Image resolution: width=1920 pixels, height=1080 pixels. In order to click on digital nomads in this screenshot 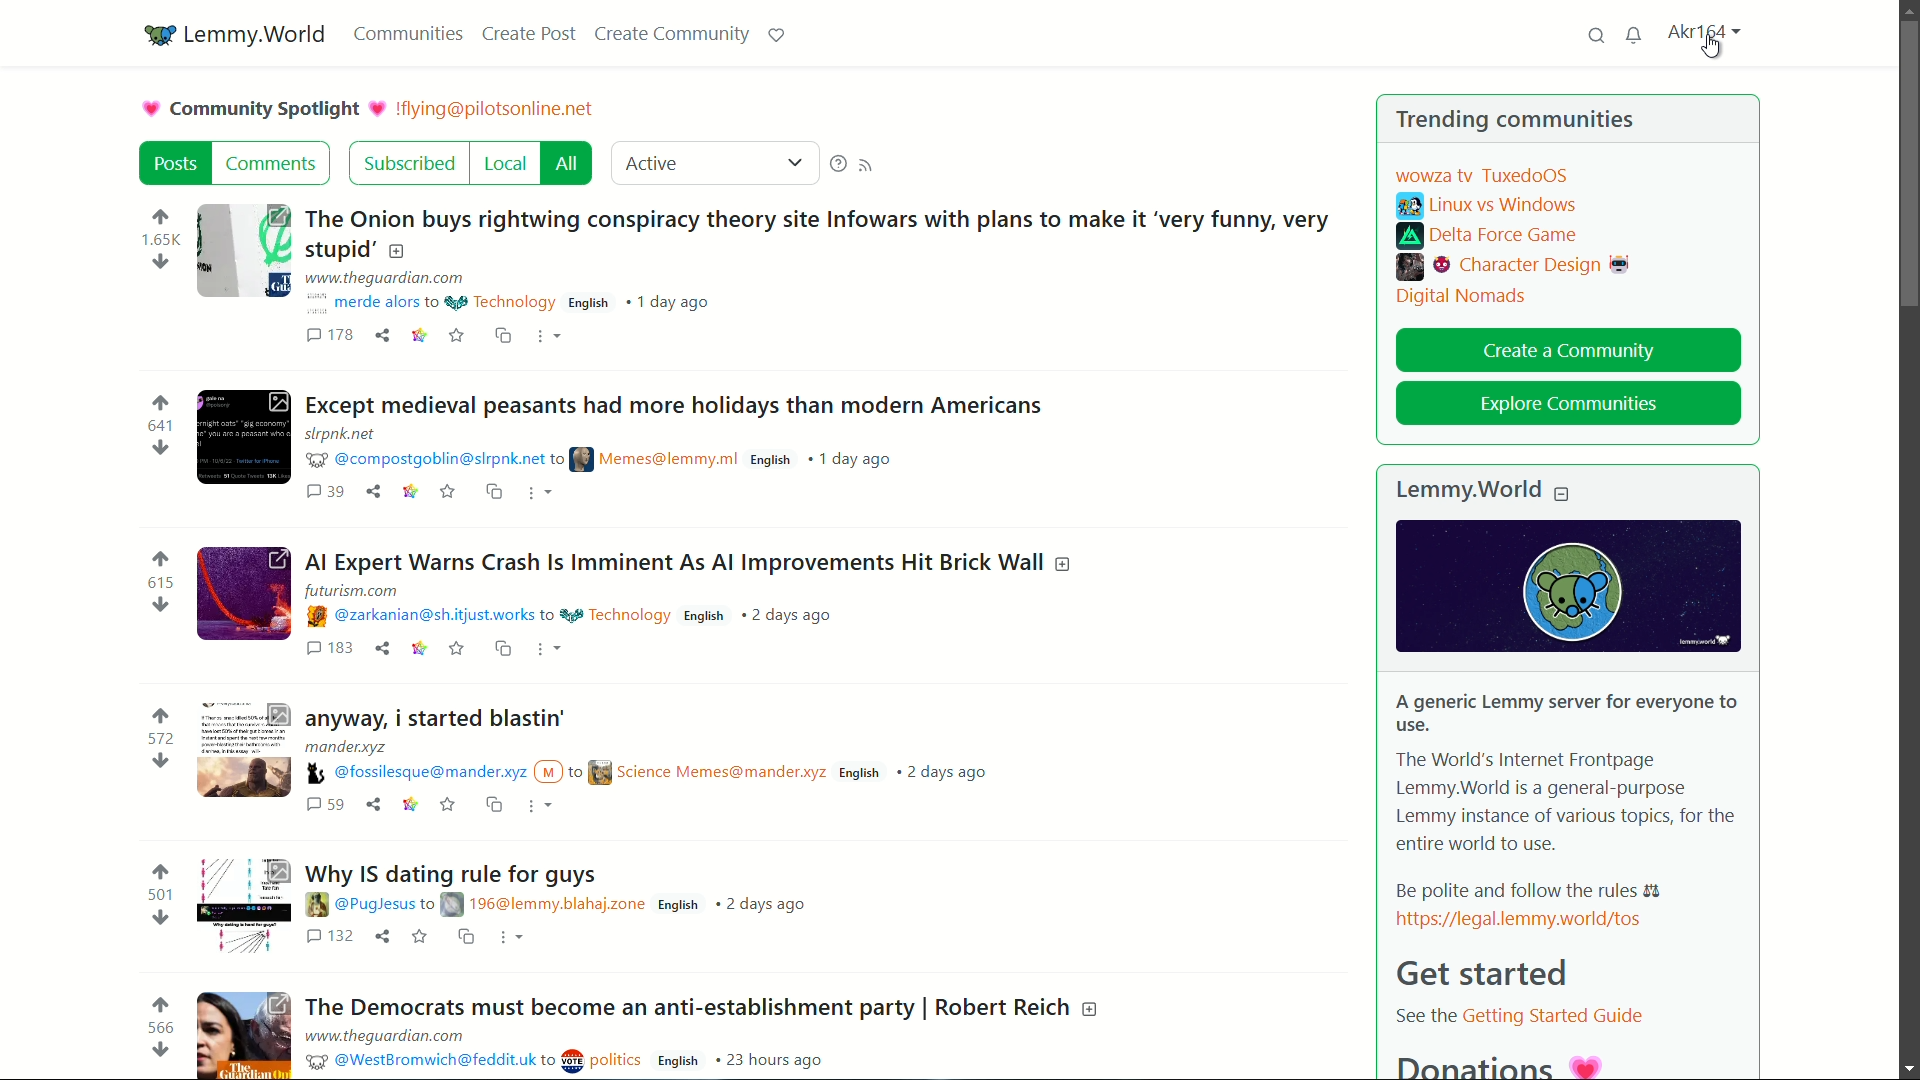, I will do `click(1459, 299)`.